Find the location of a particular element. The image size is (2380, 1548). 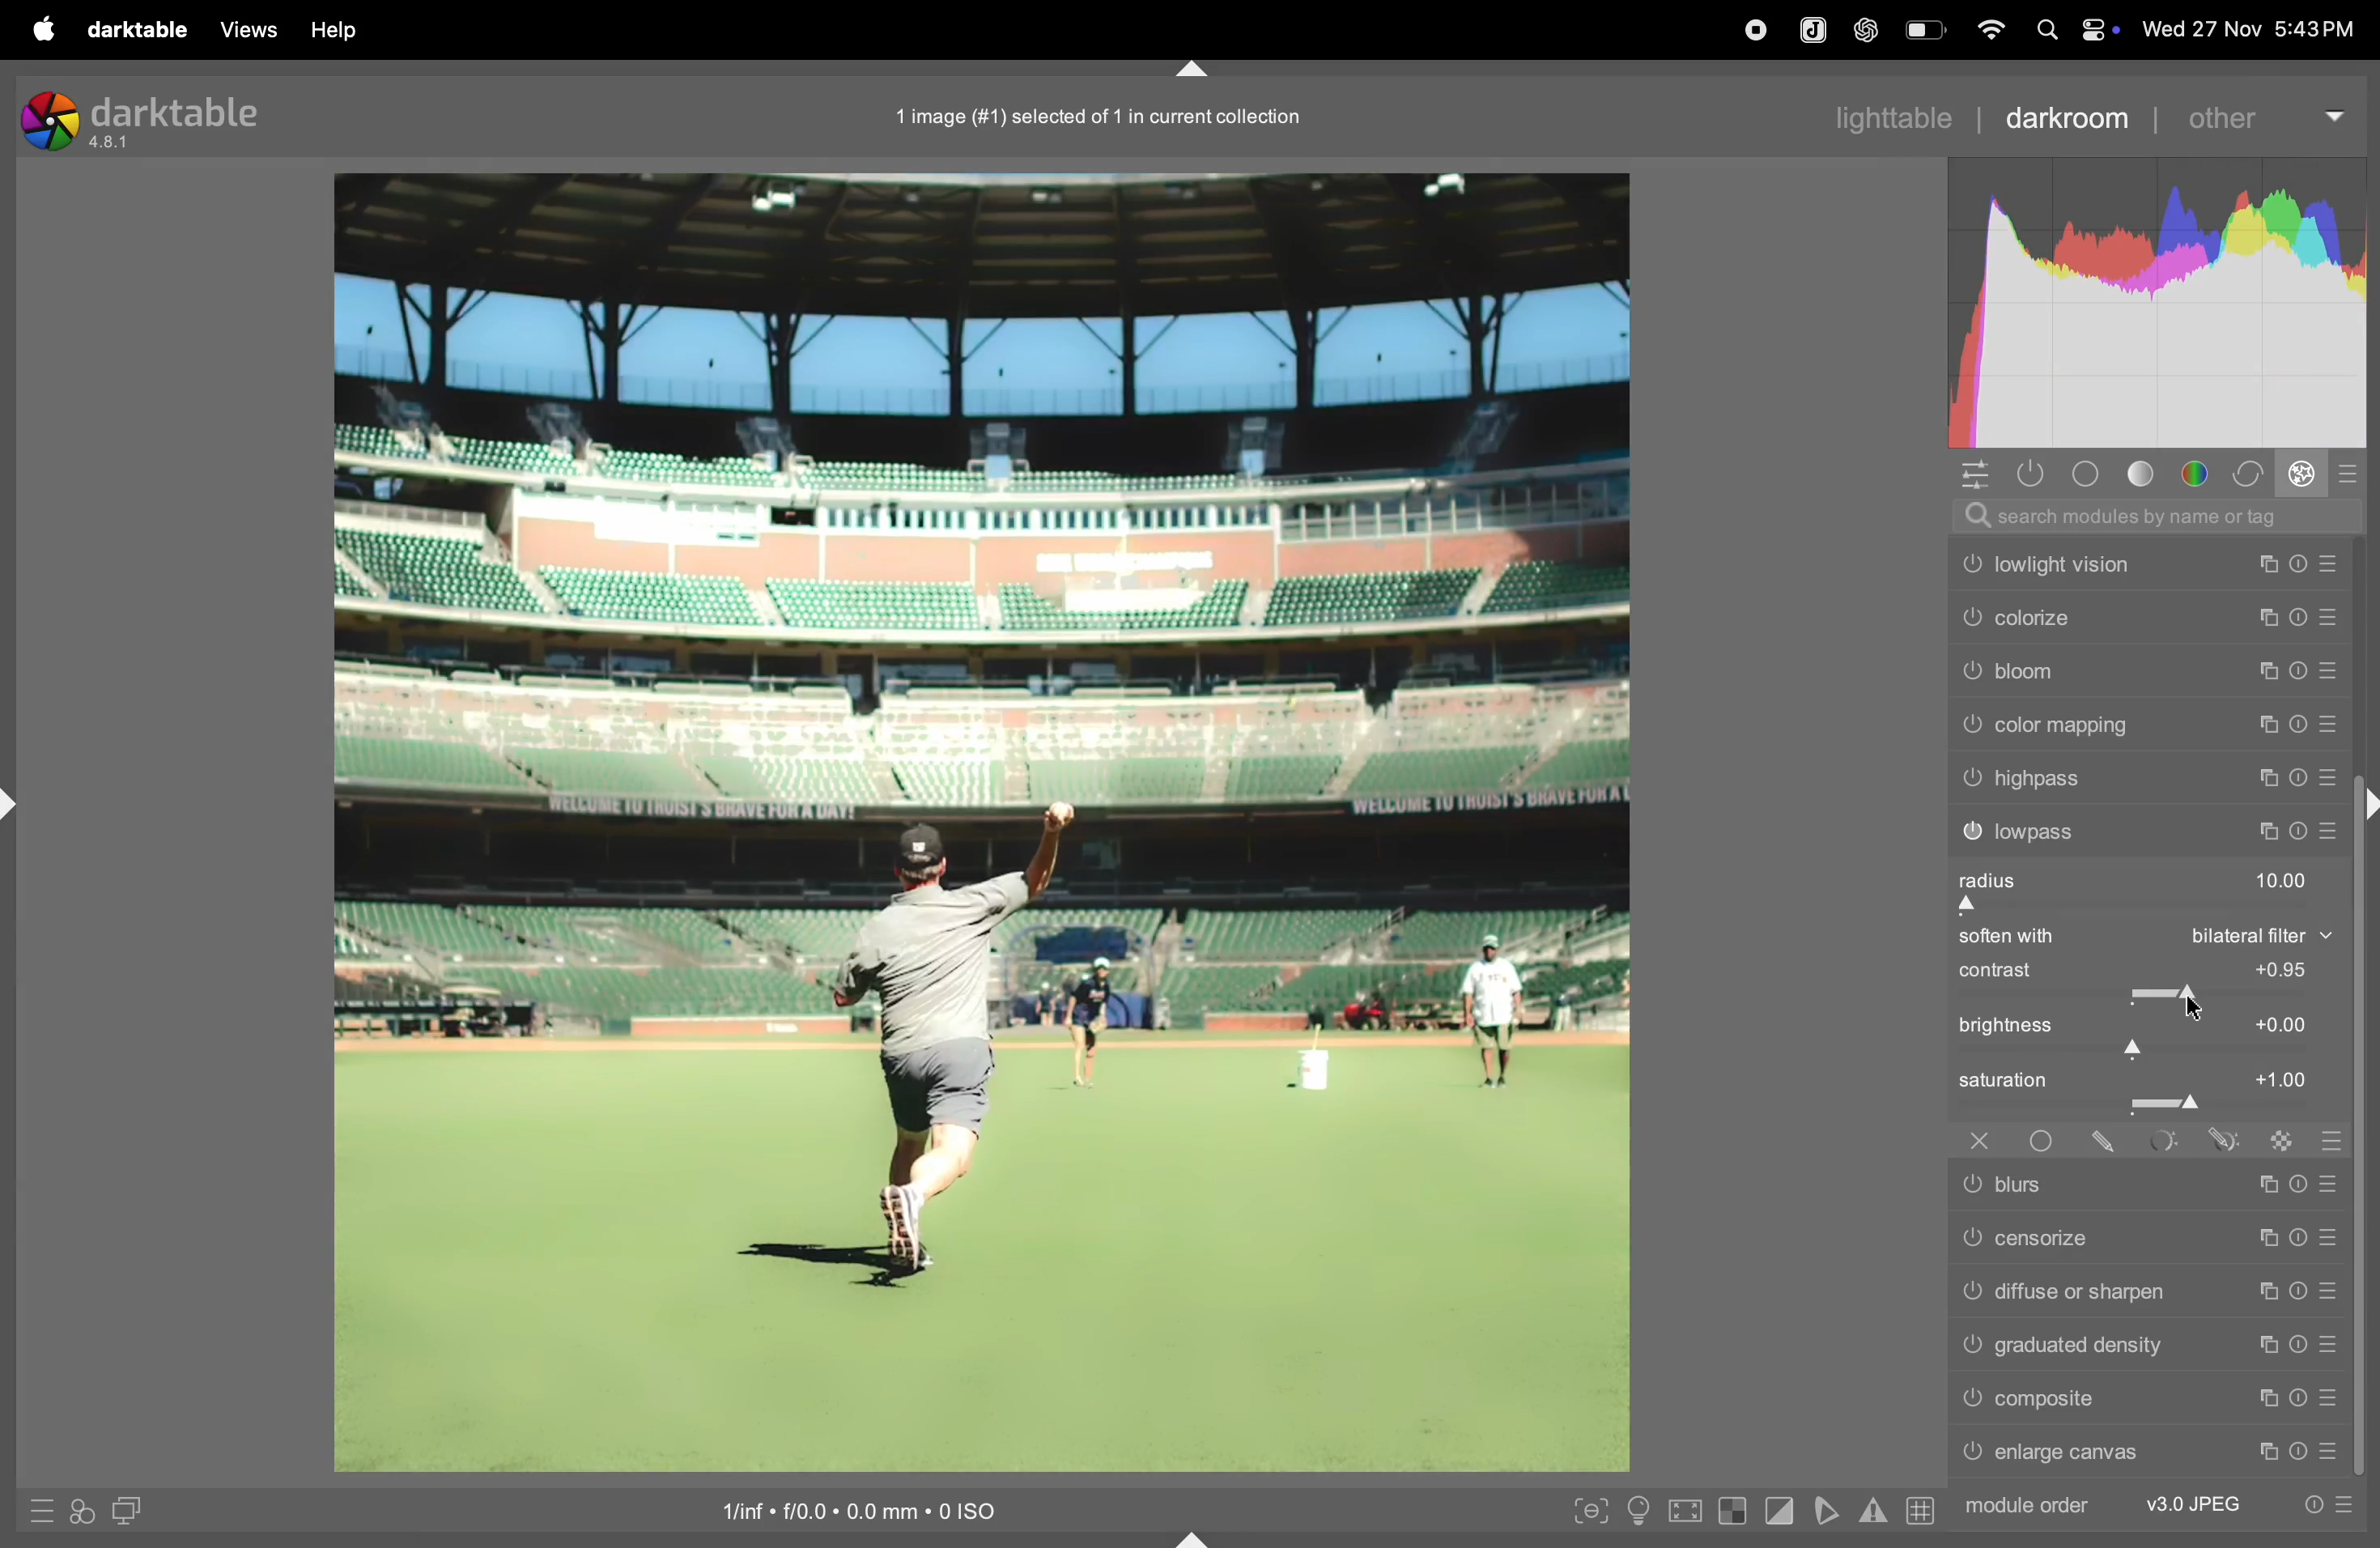

colorize is located at coordinates (2145, 621).